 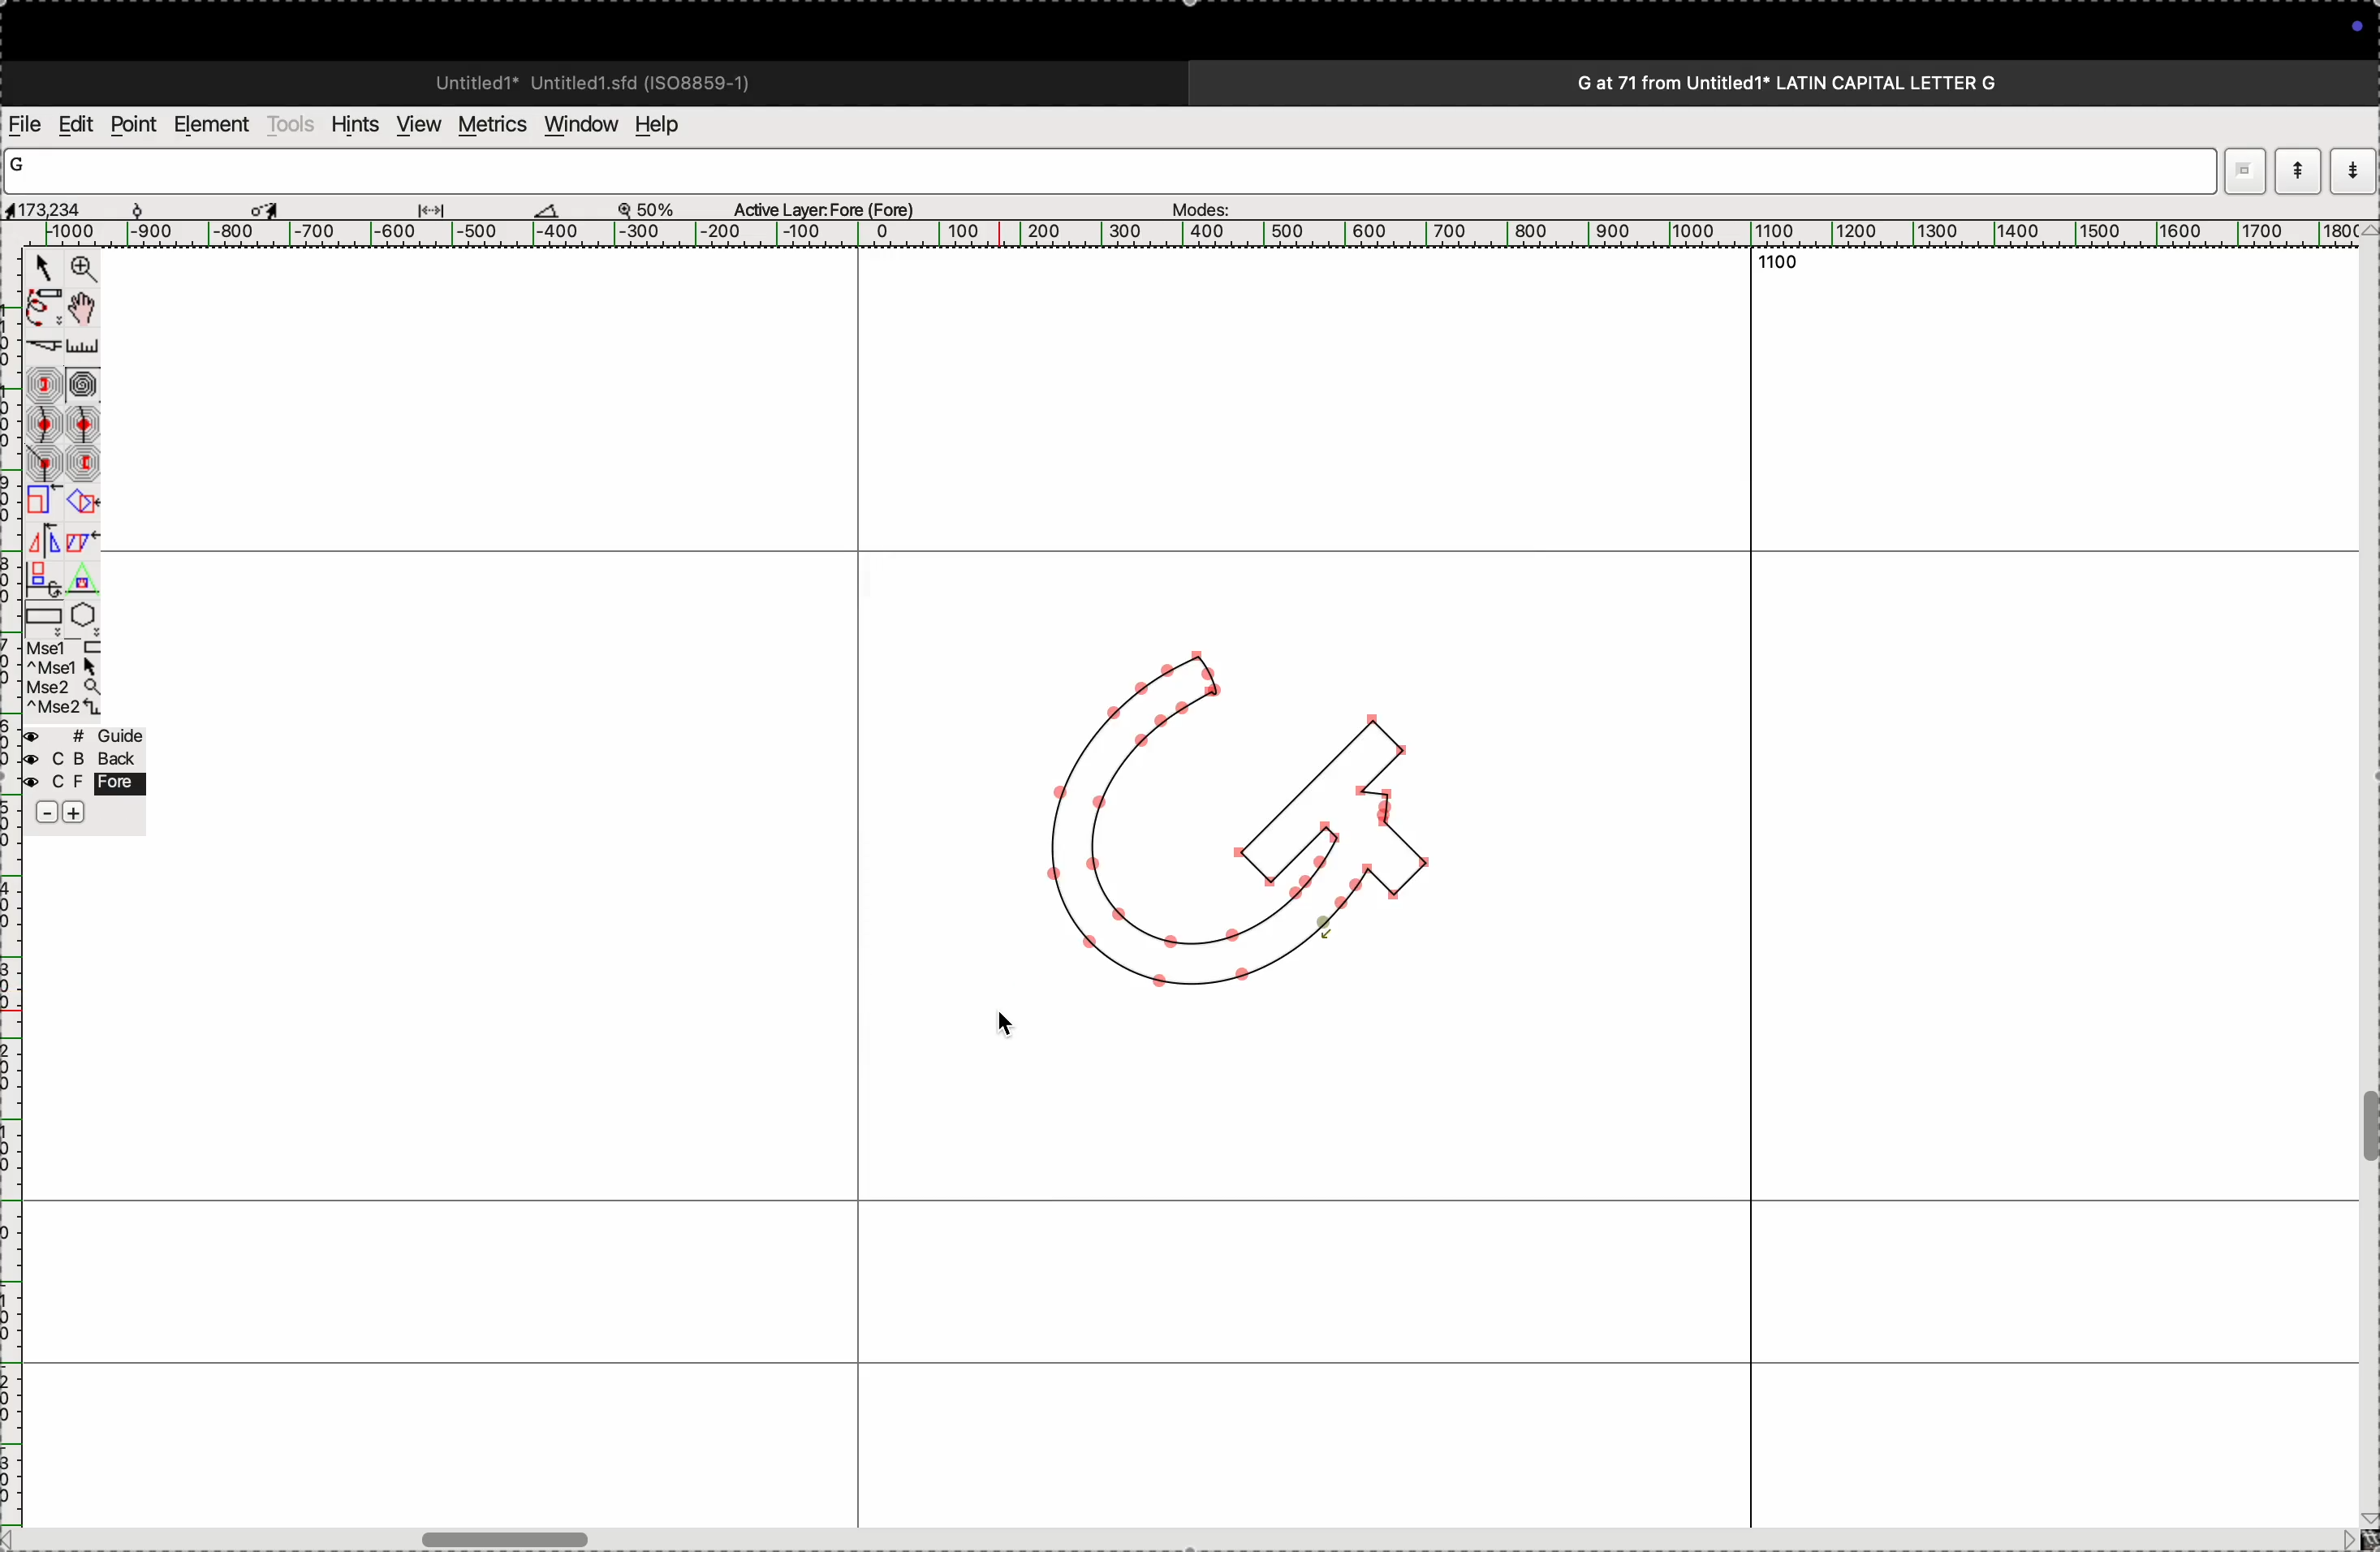 What do you see at coordinates (82, 423) in the screenshot?
I see `sharp curve` at bounding box center [82, 423].